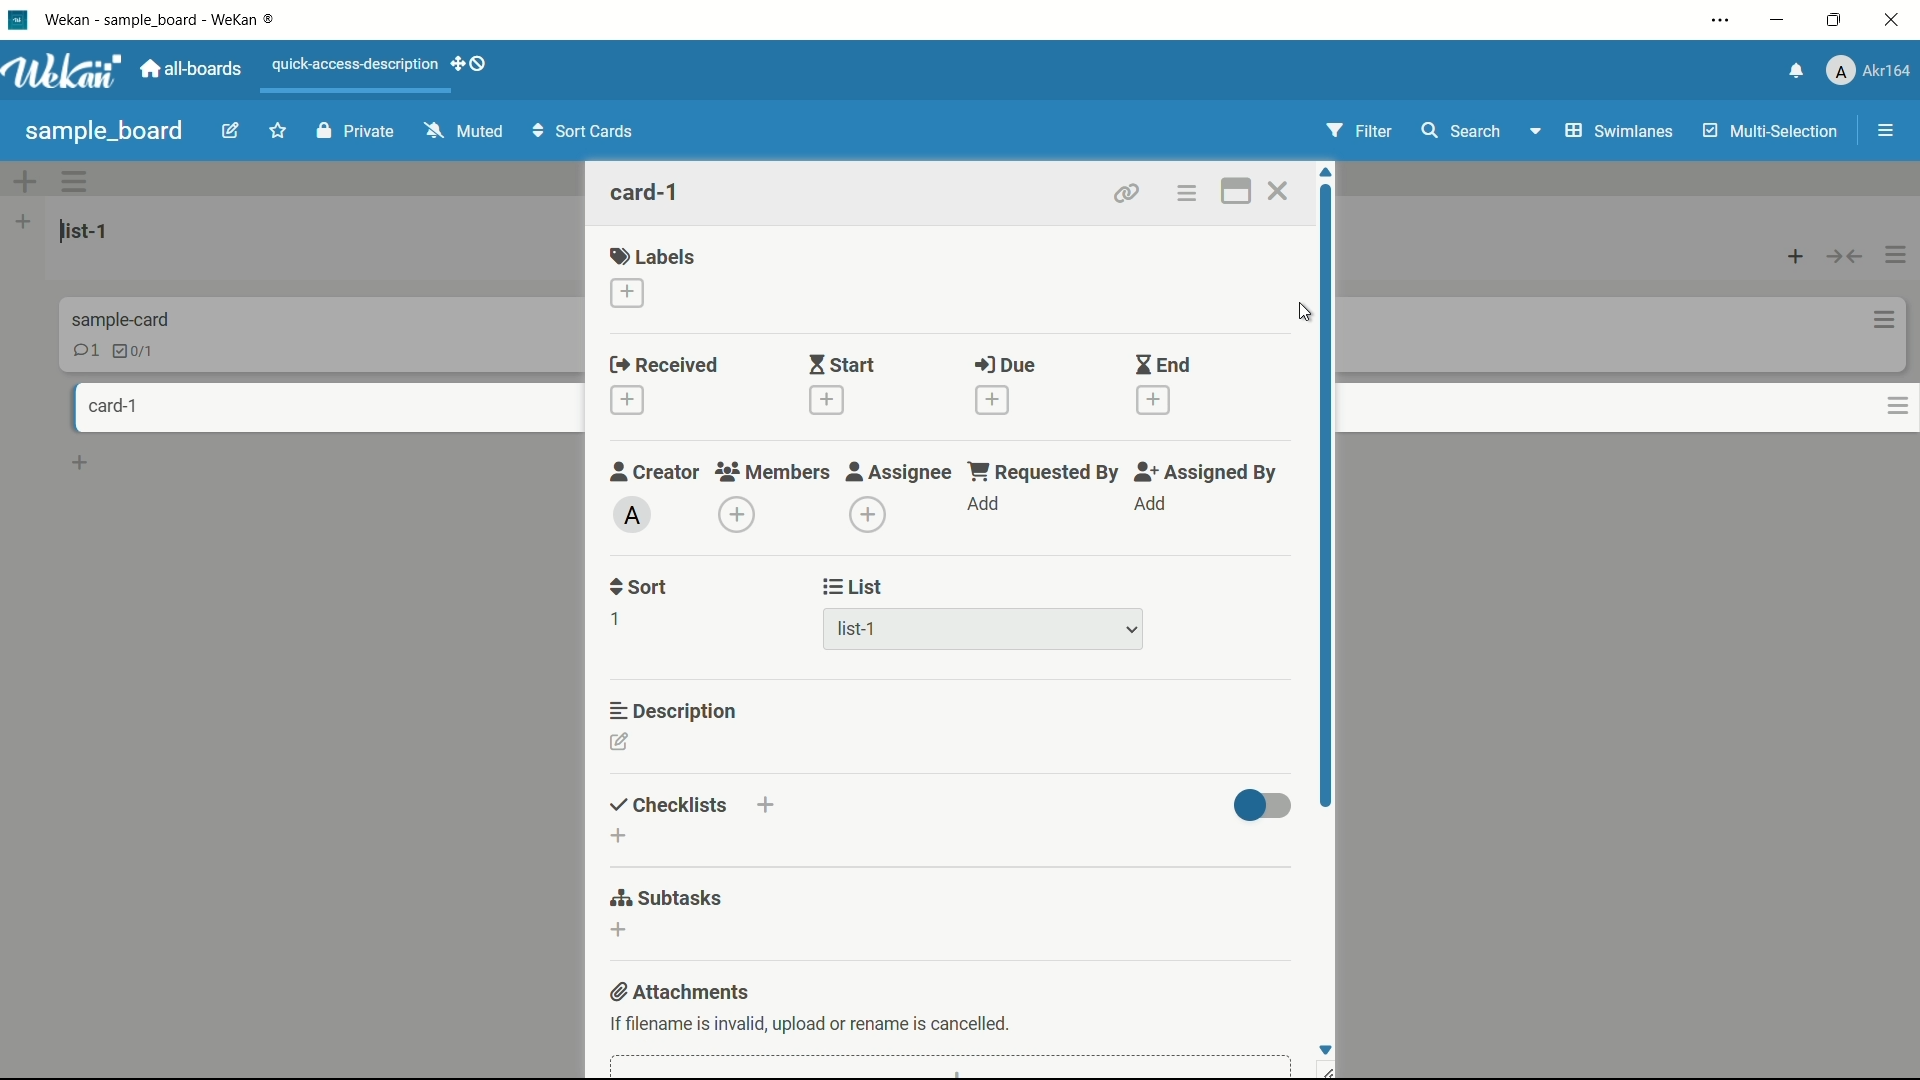 This screenshot has height=1080, width=1920. What do you see at coordinates (655, 468) in the screenshot?
I see `creator` at bounding box center [655, 468].